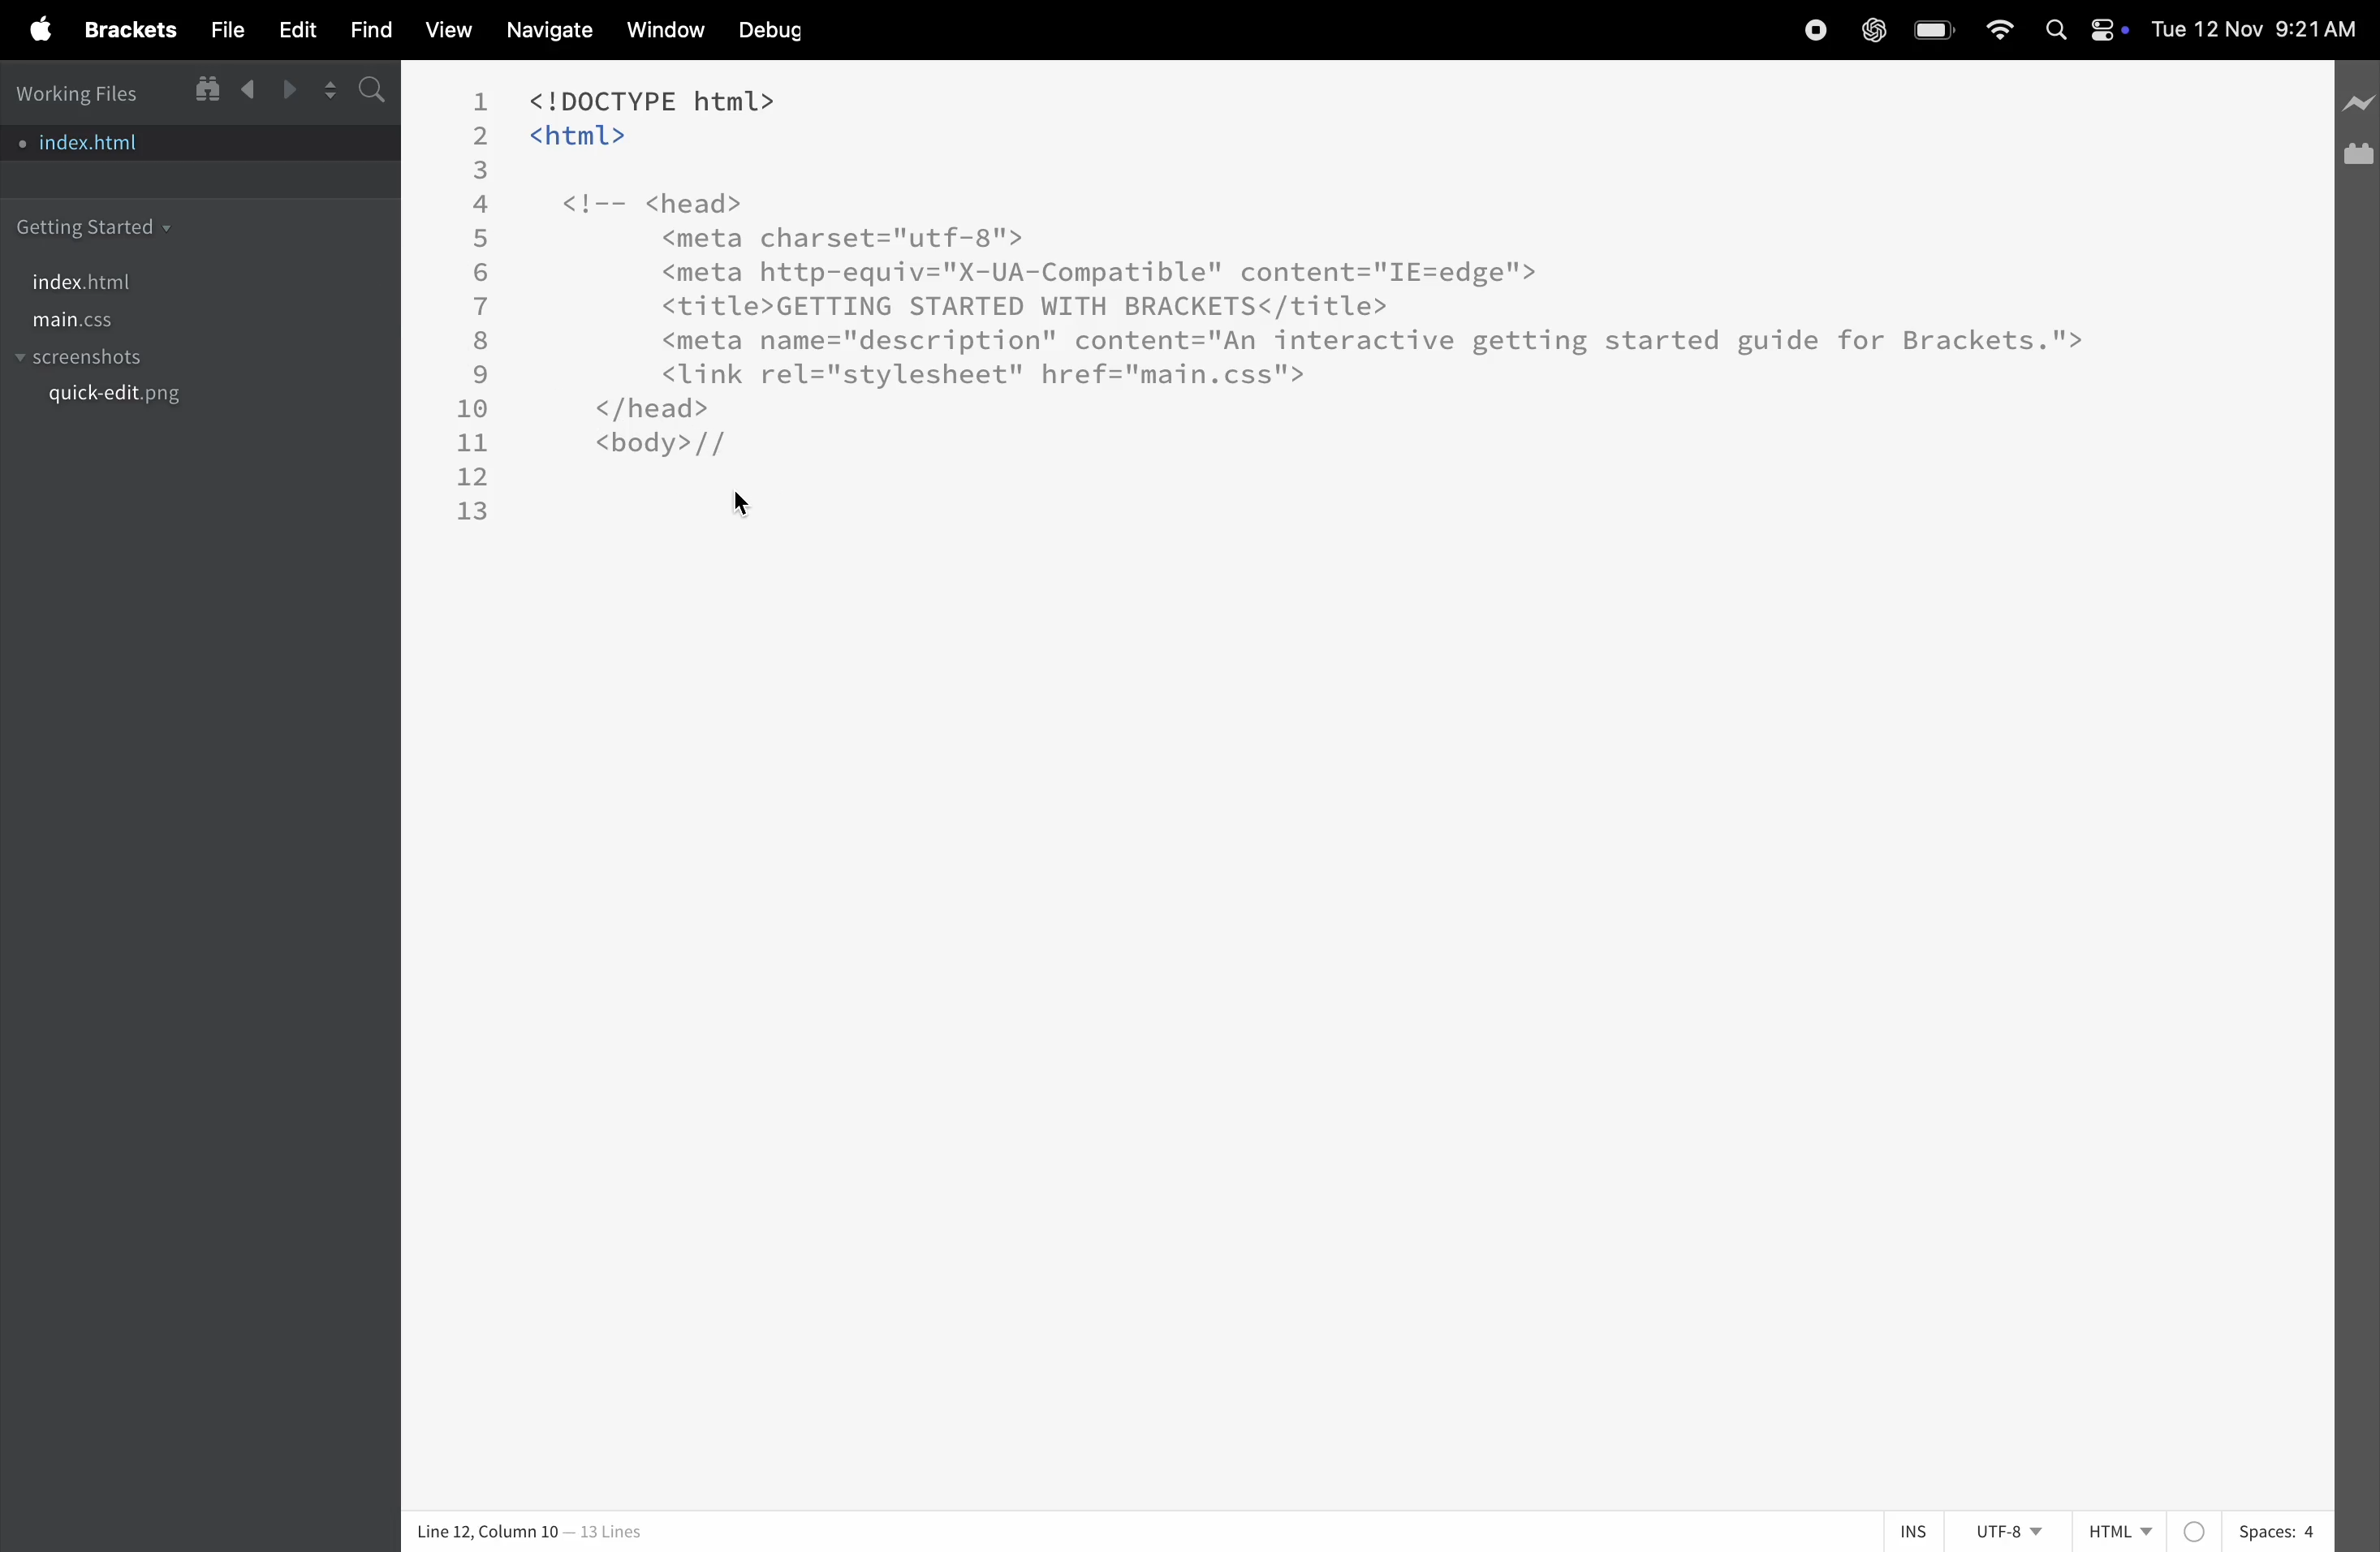 The height and width of the screenshot is (1552, 2380). I want to click on forward, so click(286, 90).